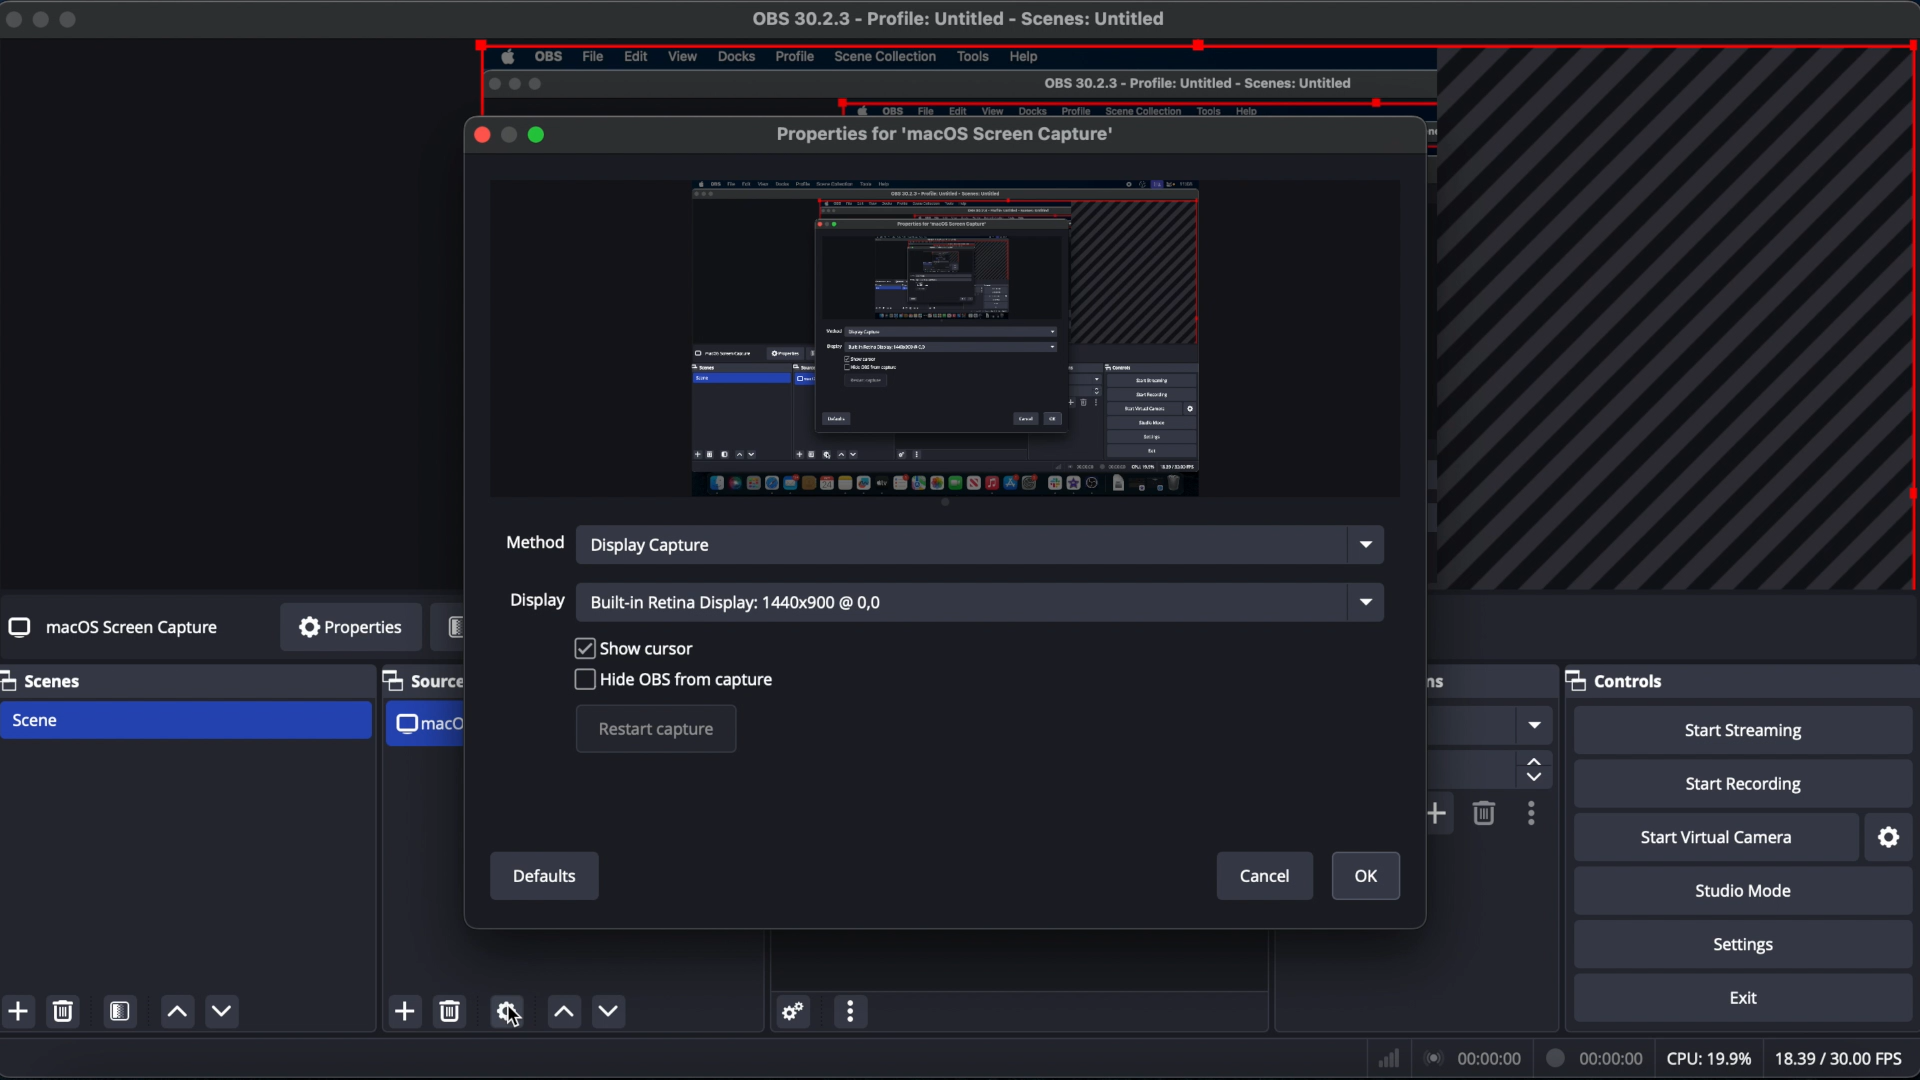  What do you see at coordinates (851, 1011) in the screenshot?
I see `audio mixer menu` at bounding box center [851, 1011].